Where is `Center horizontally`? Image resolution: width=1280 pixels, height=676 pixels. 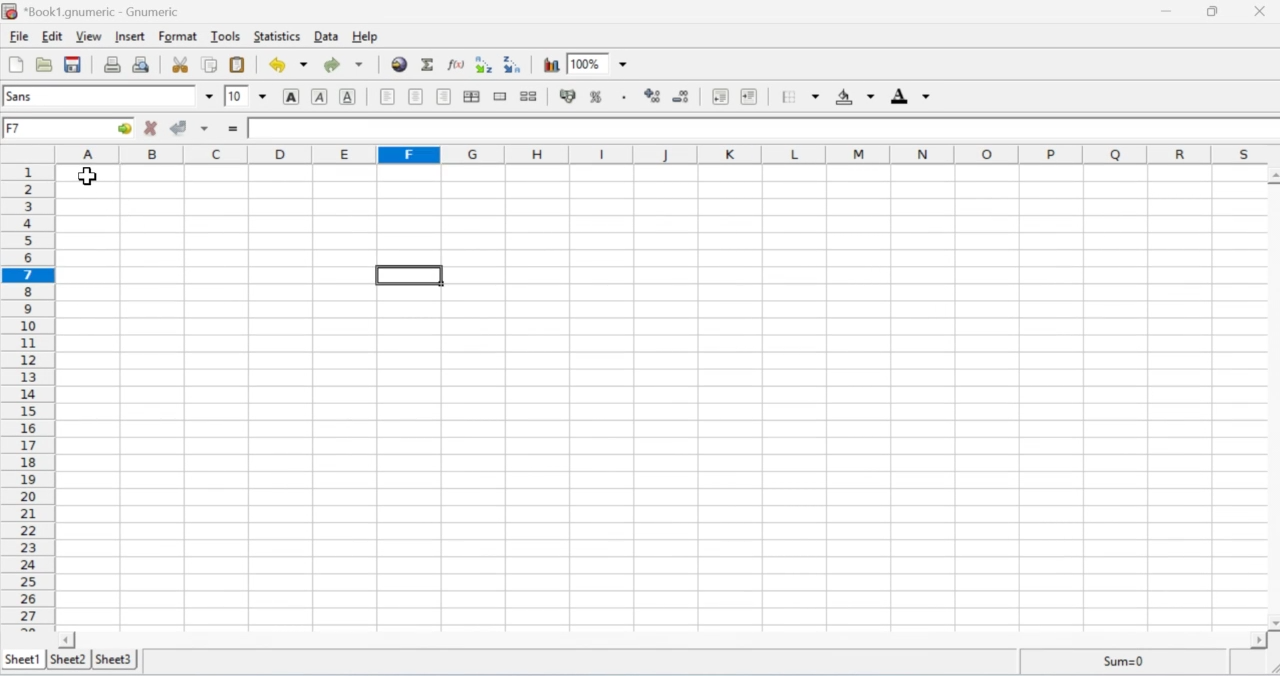
Center horizontally is located at coordinates (418, 98).